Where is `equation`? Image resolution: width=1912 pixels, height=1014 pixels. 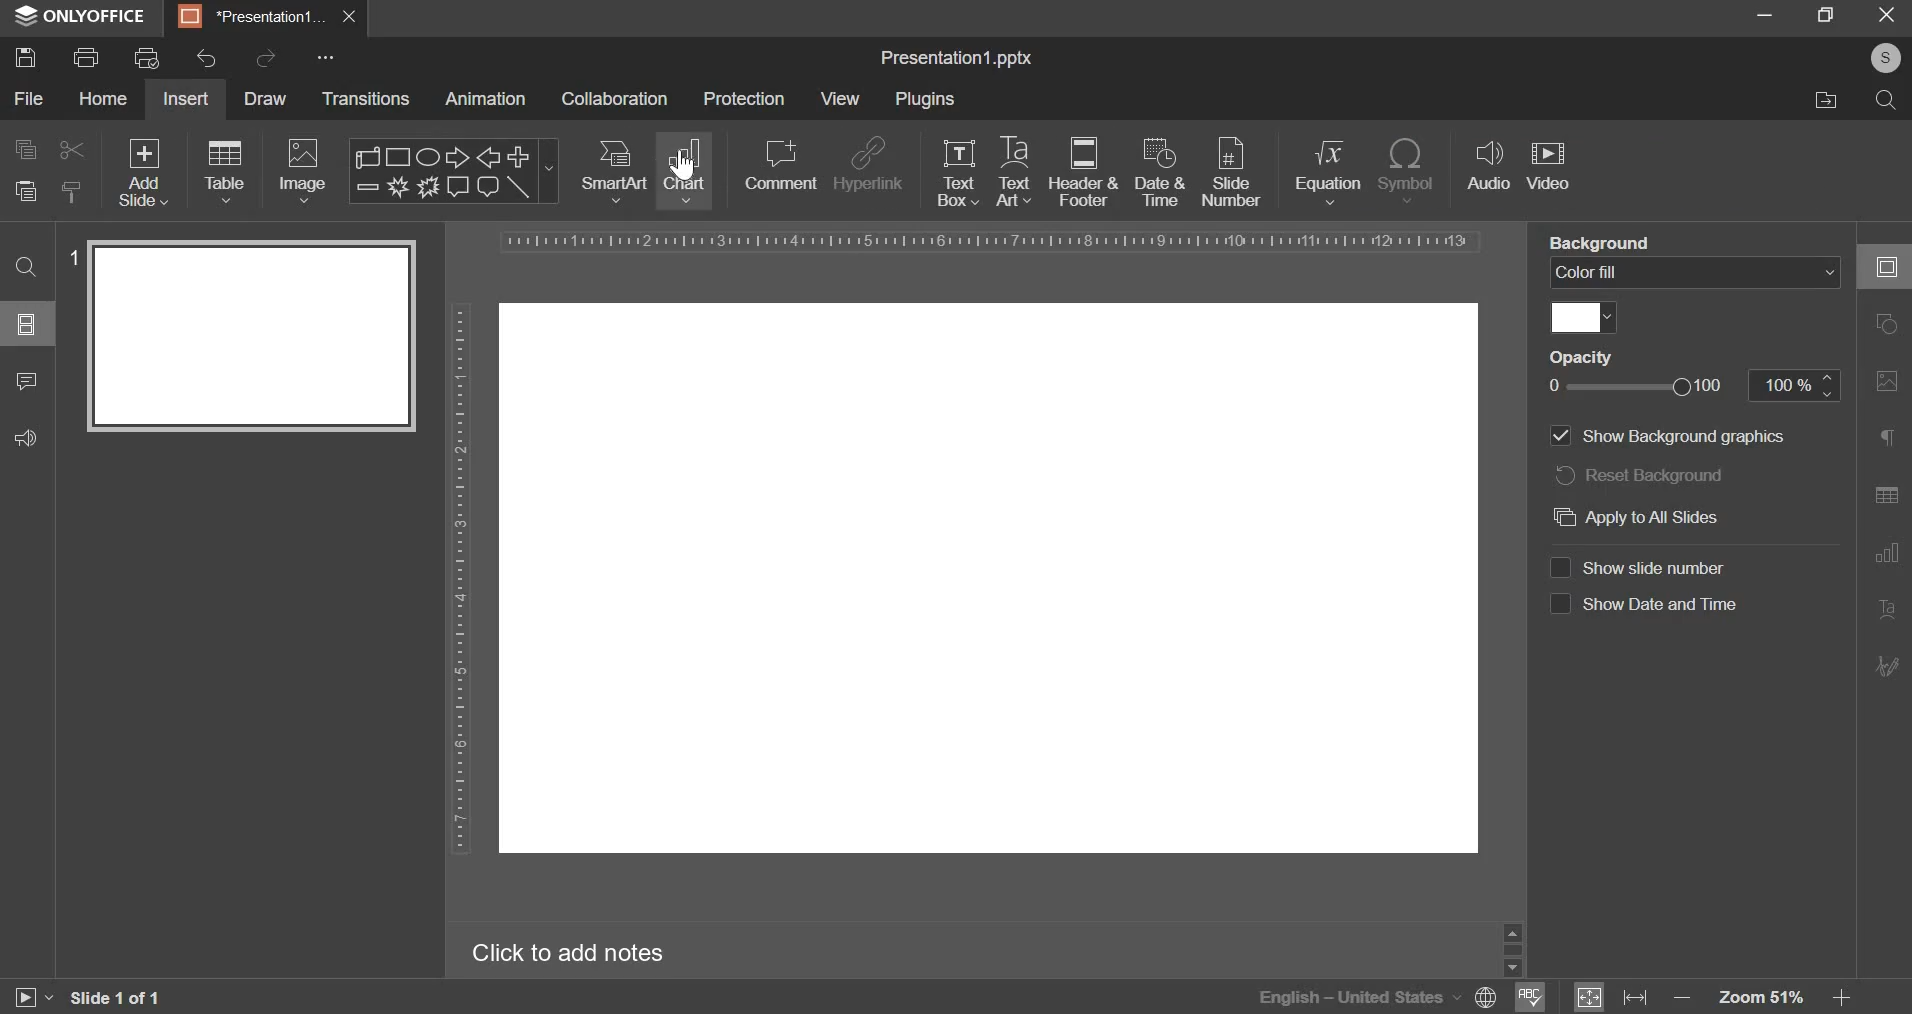
equation is located at coordinates (1327, 170).